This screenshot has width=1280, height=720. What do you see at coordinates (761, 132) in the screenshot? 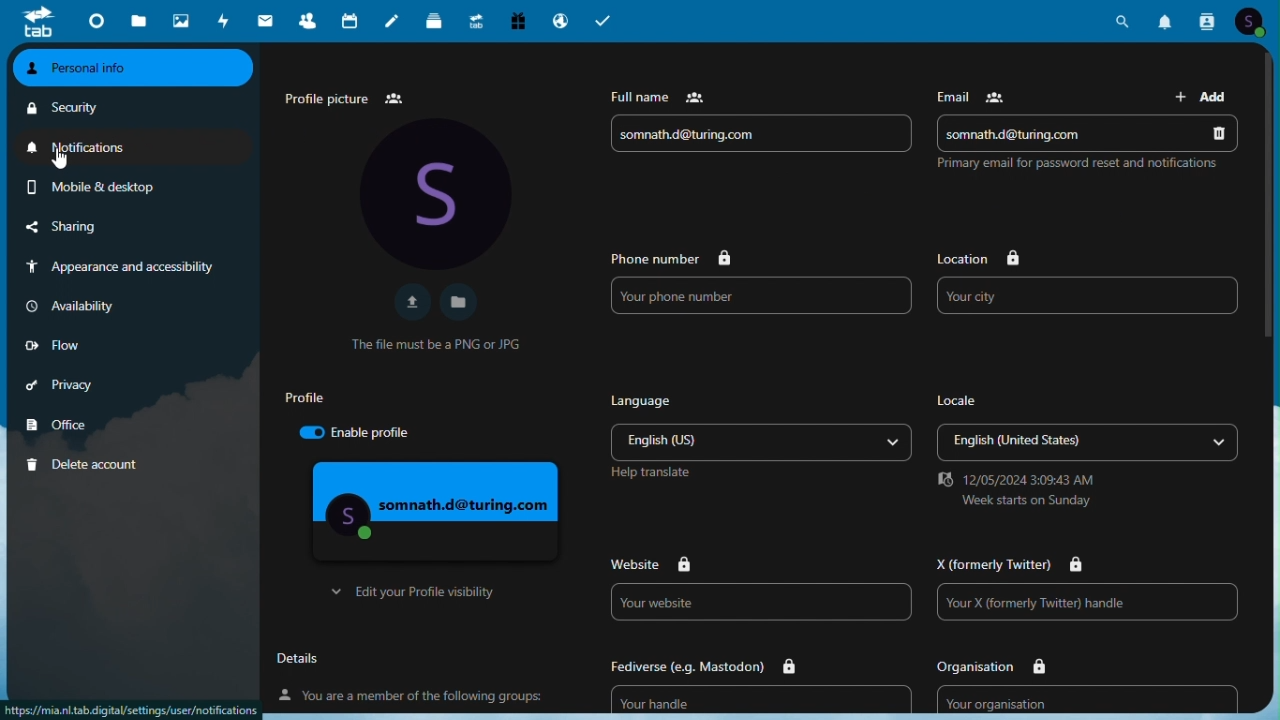
I see `Name` at bounding box center [761, 132].